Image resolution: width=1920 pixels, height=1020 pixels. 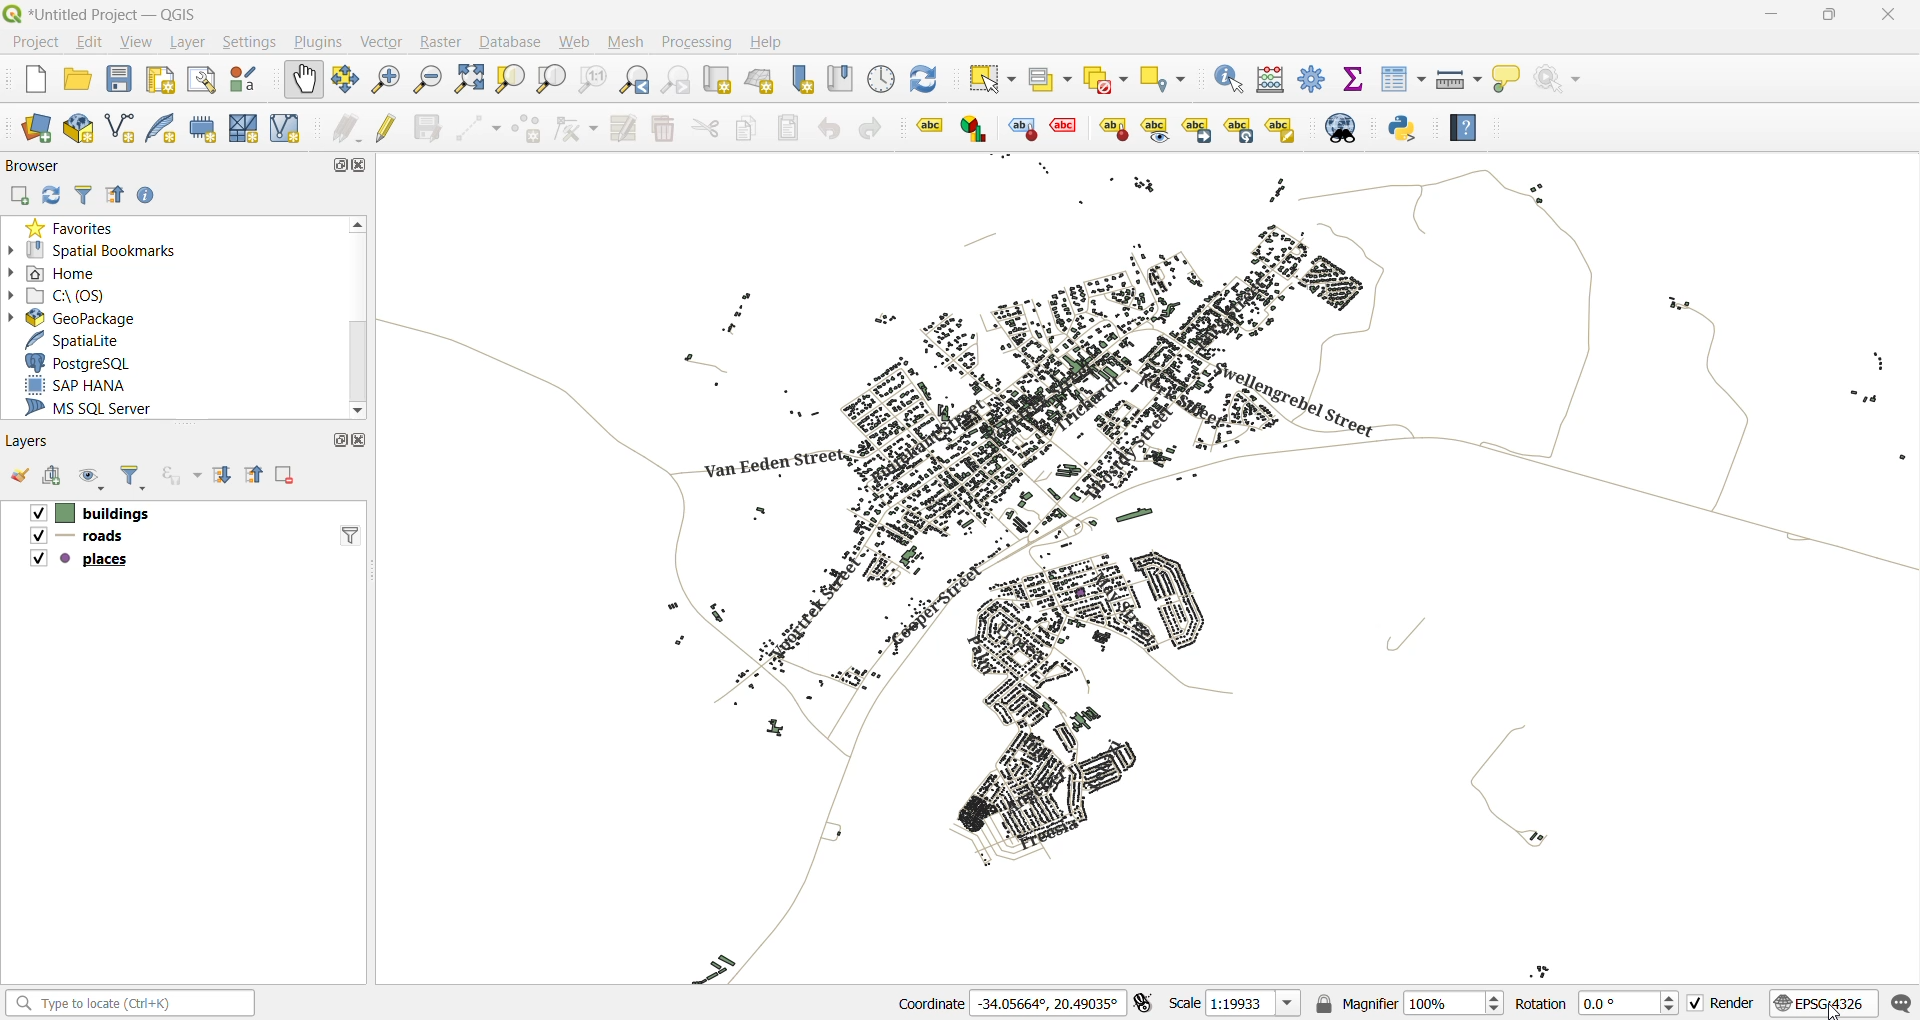 I want to click on zoom selection, so click(x=472, y=82).